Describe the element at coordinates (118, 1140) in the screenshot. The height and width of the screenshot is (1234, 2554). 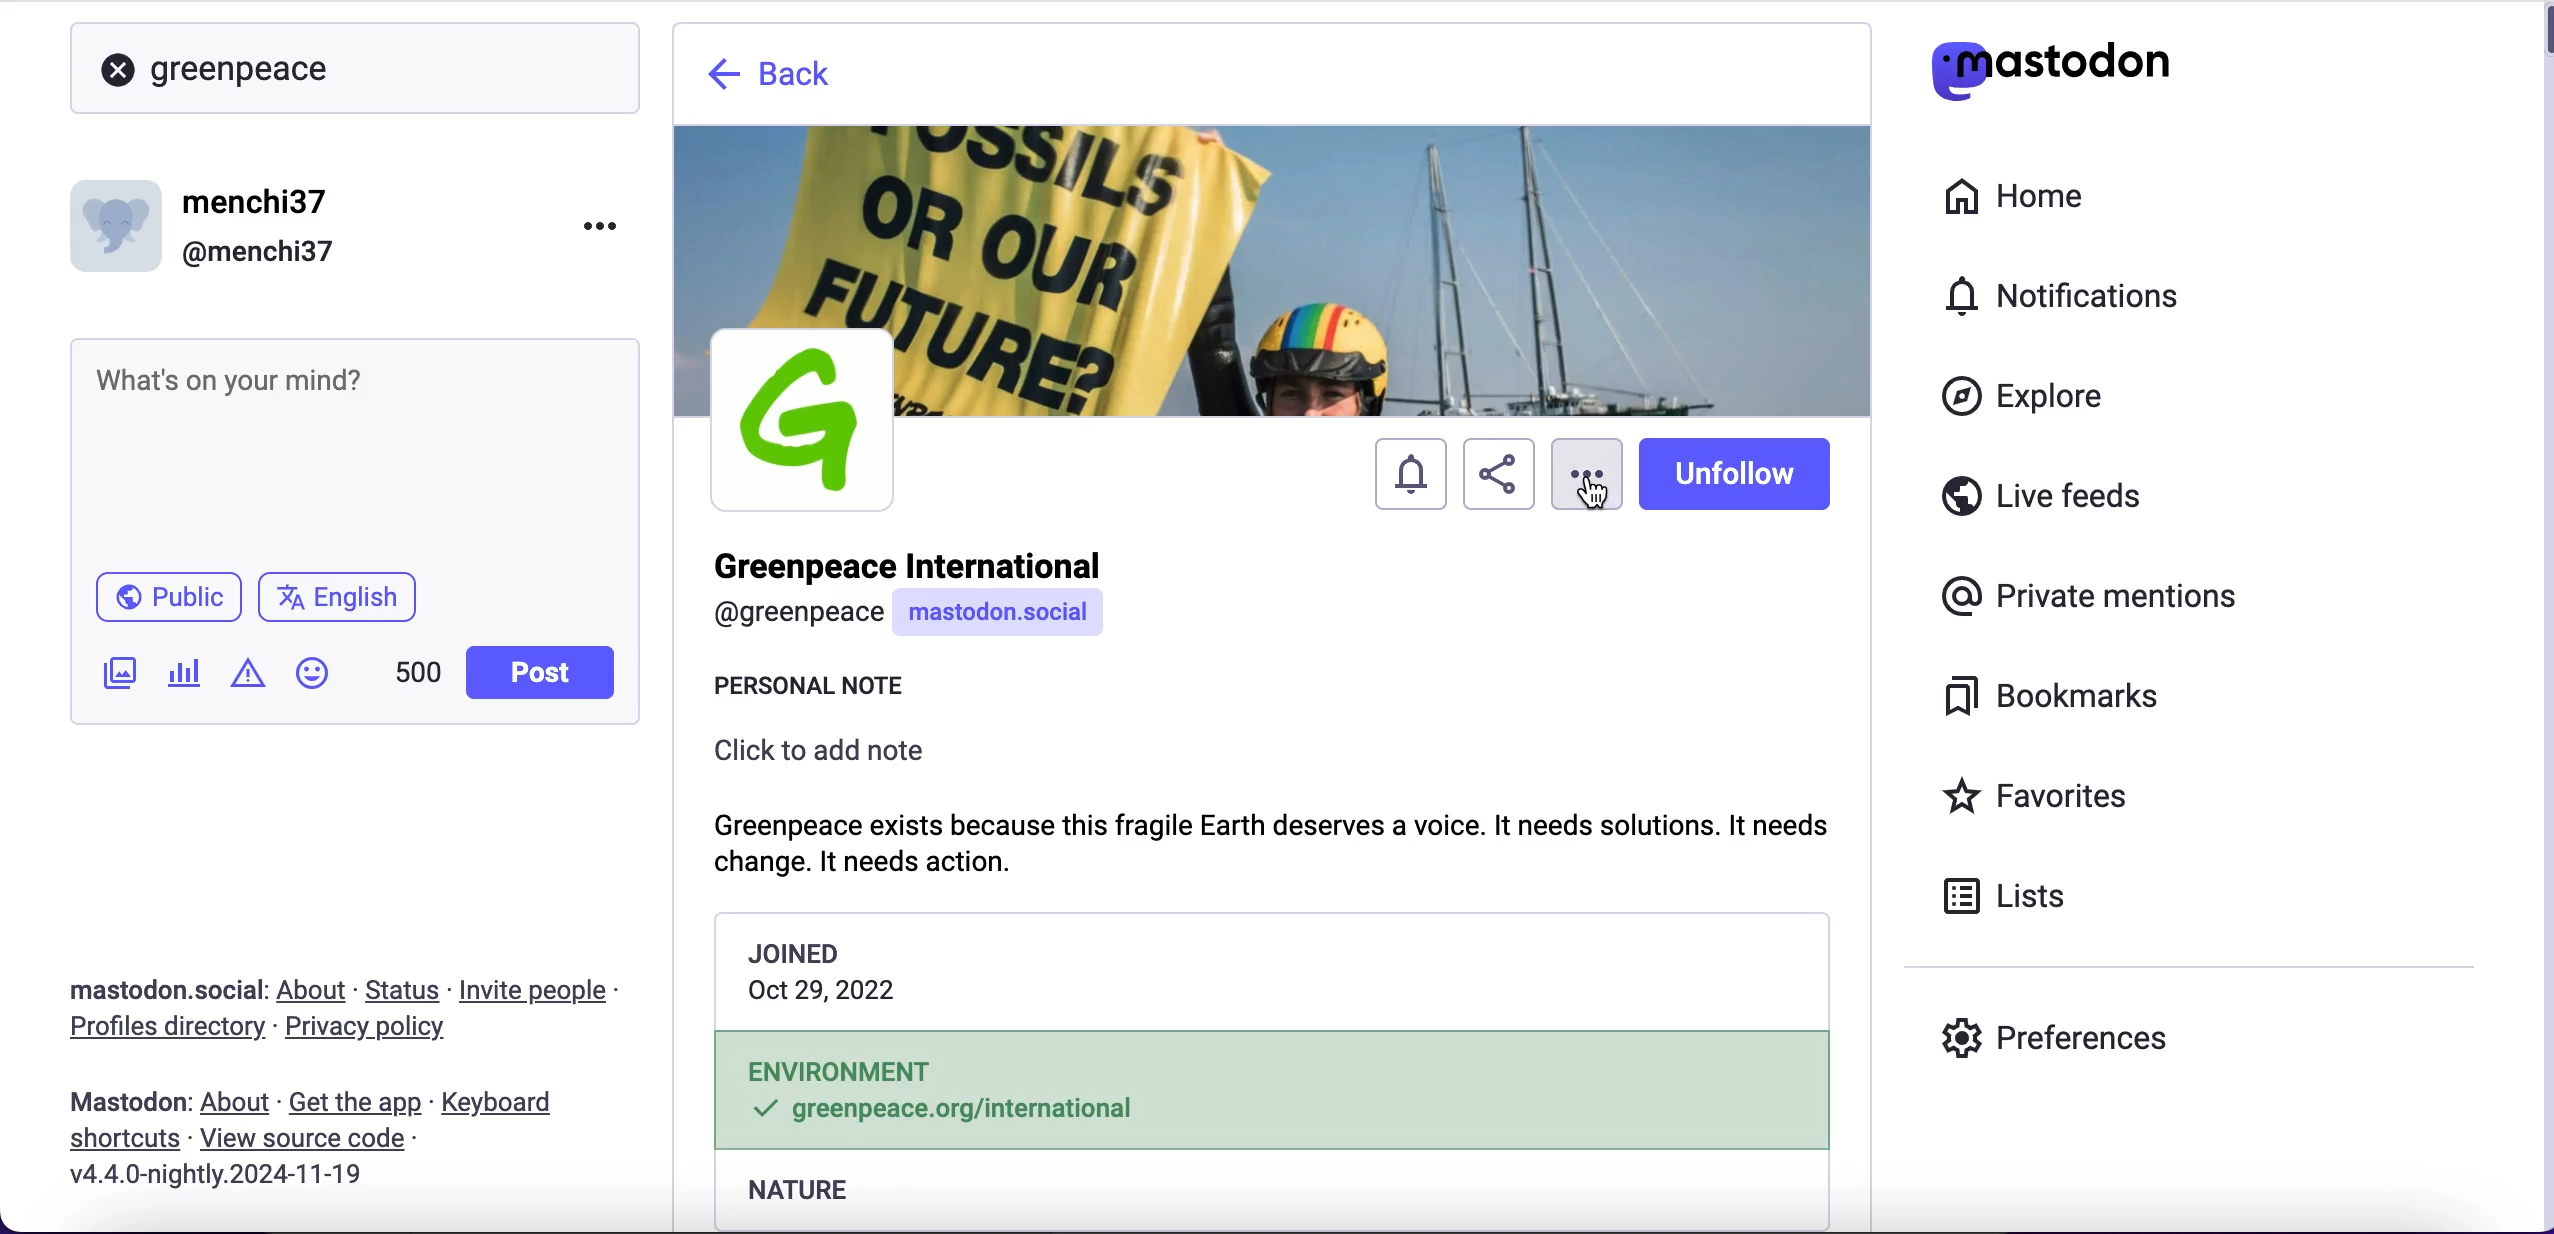
I see `shortcuts` at that location.